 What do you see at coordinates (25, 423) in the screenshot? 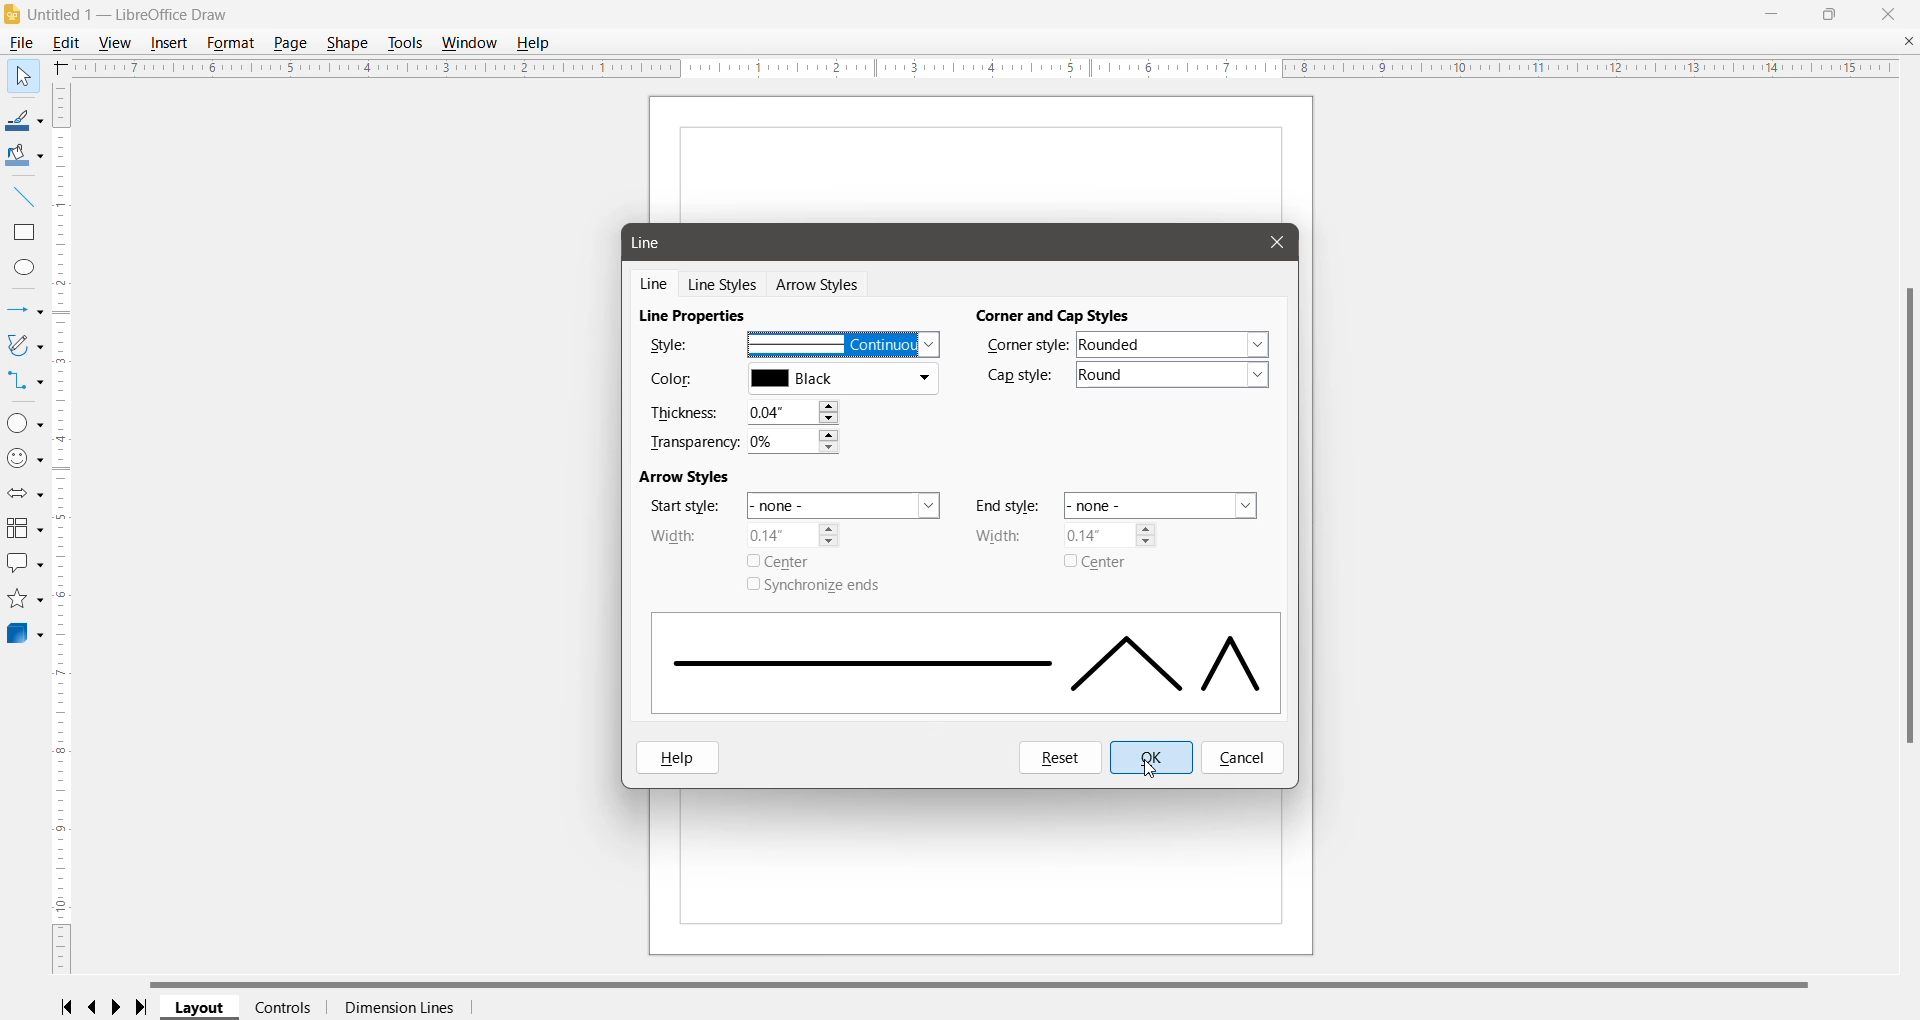
I see `Basic Shapes` at bounding box center [25, 423].